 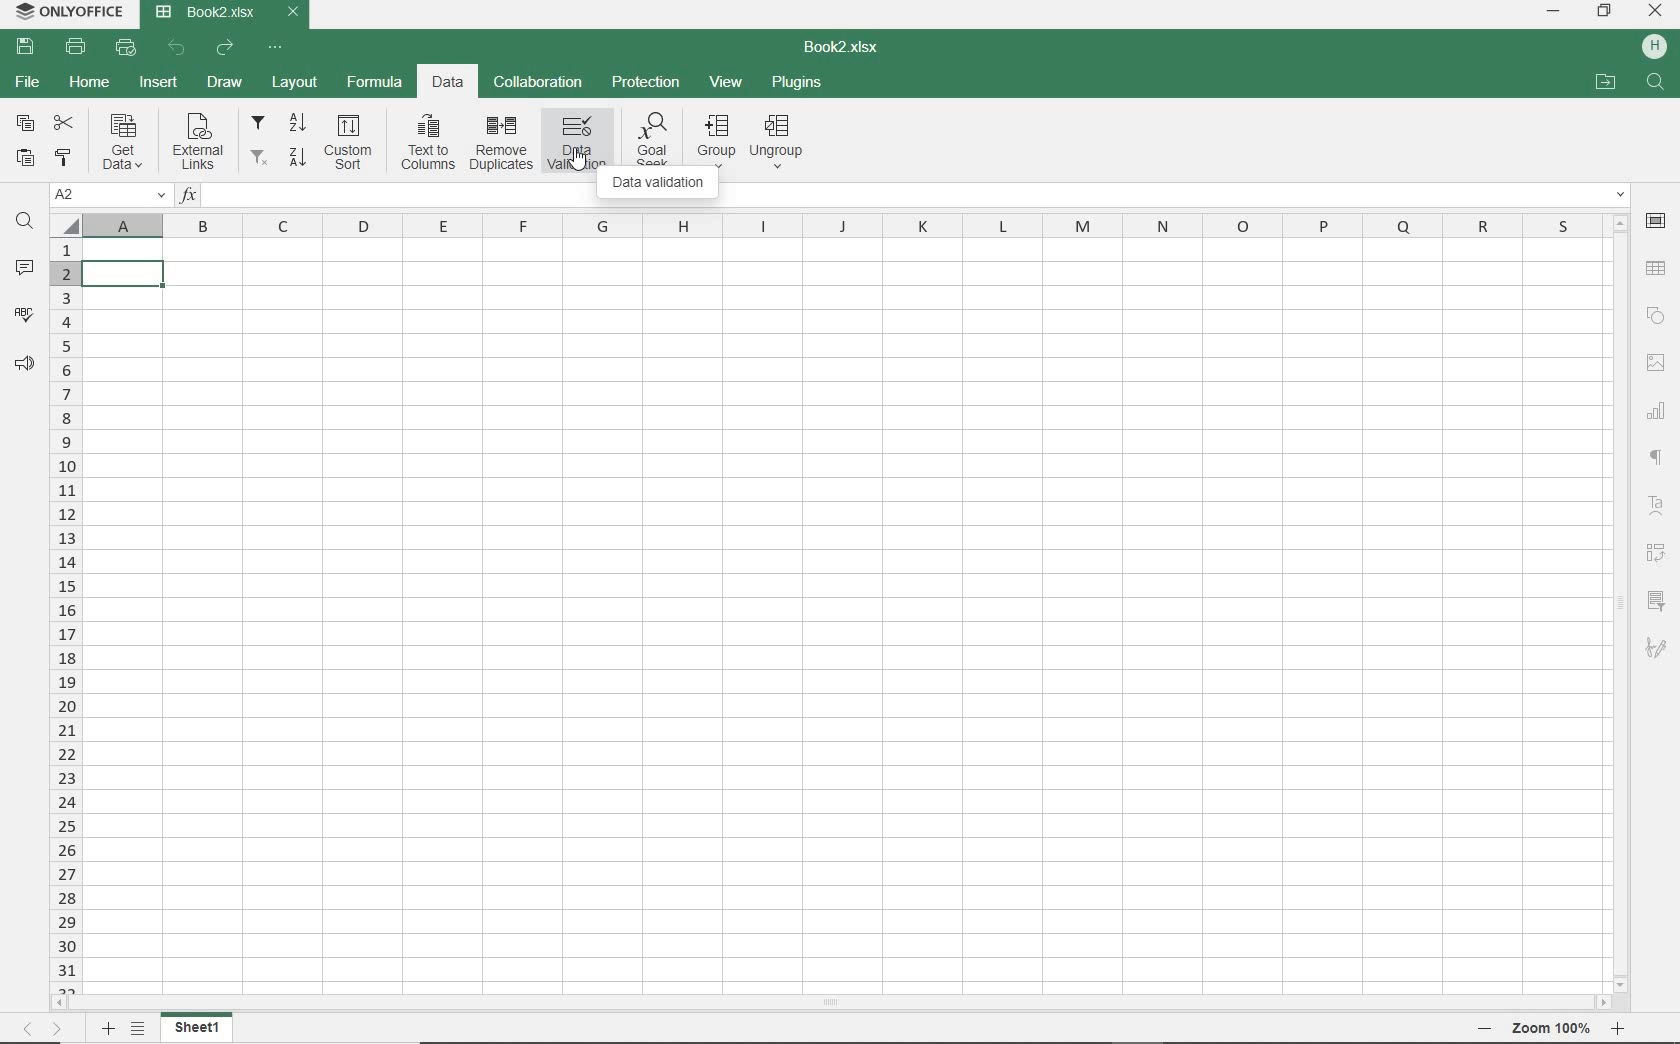 What do you see at coordinates (1552, 10) in the screenshot?
I see `MINIMIZE` at bounding box center [1552, 10].